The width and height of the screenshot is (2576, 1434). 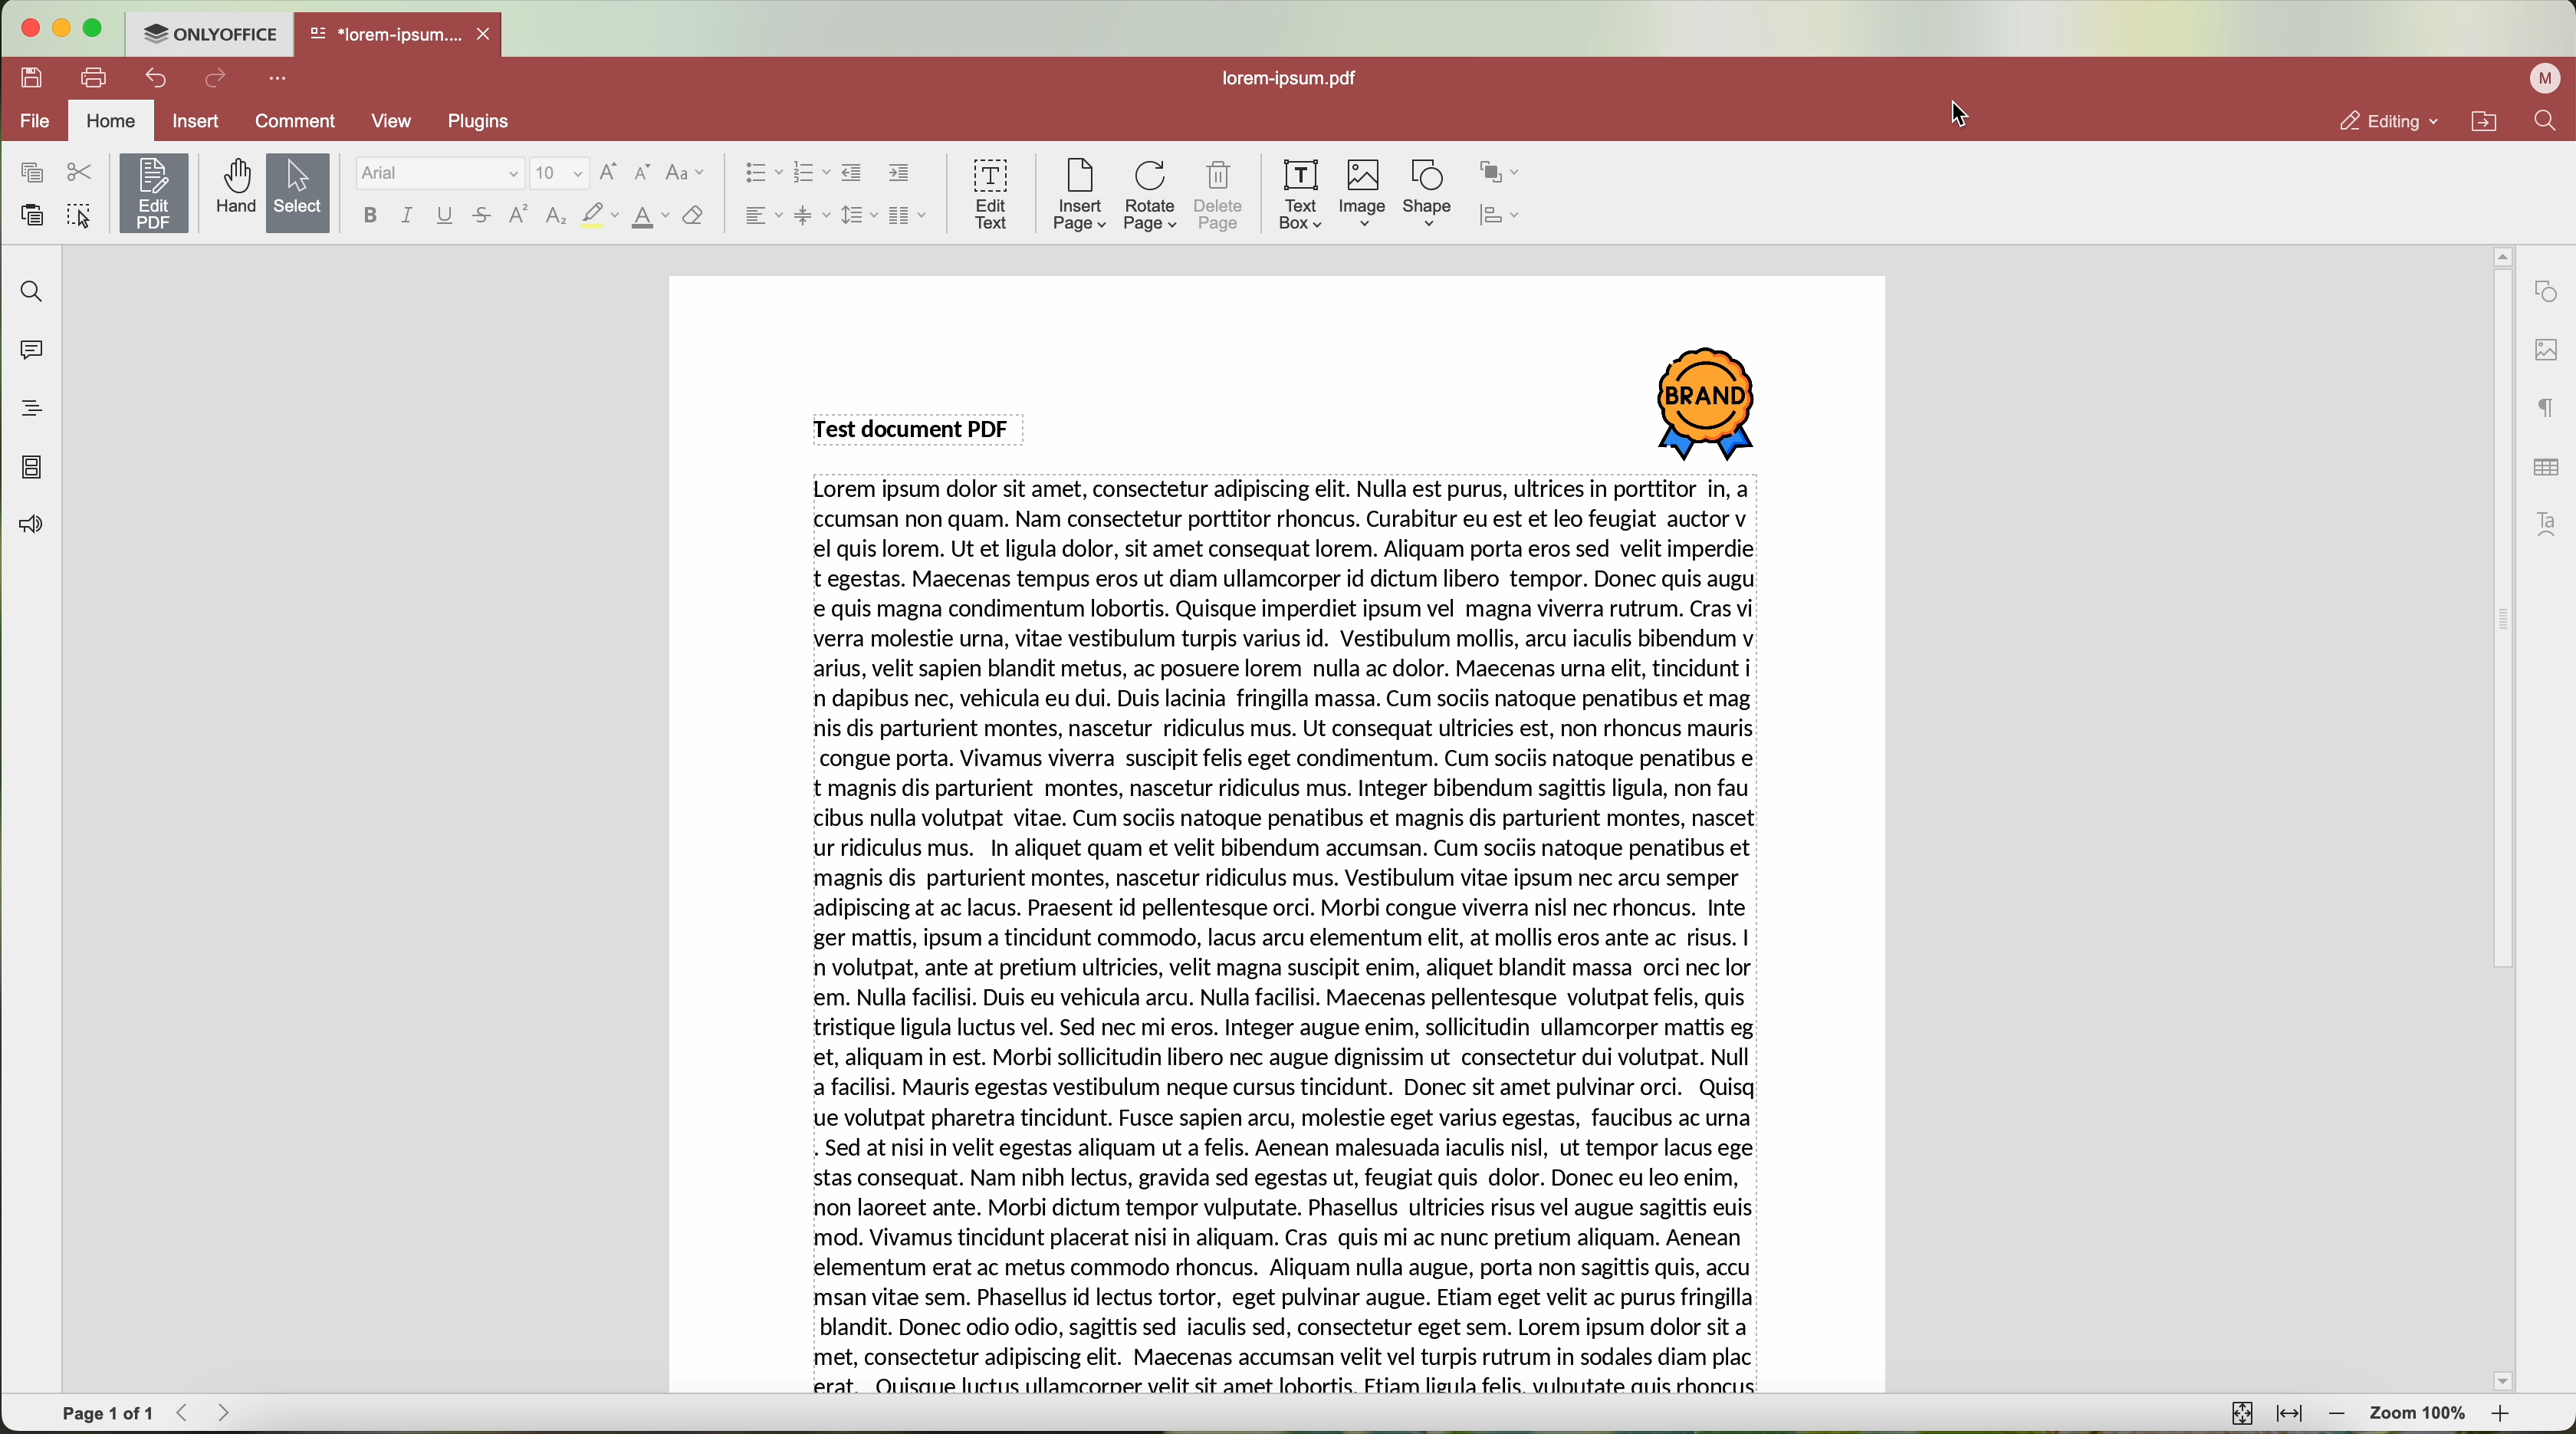 I want to click on image, so click(x=1708, y=402).